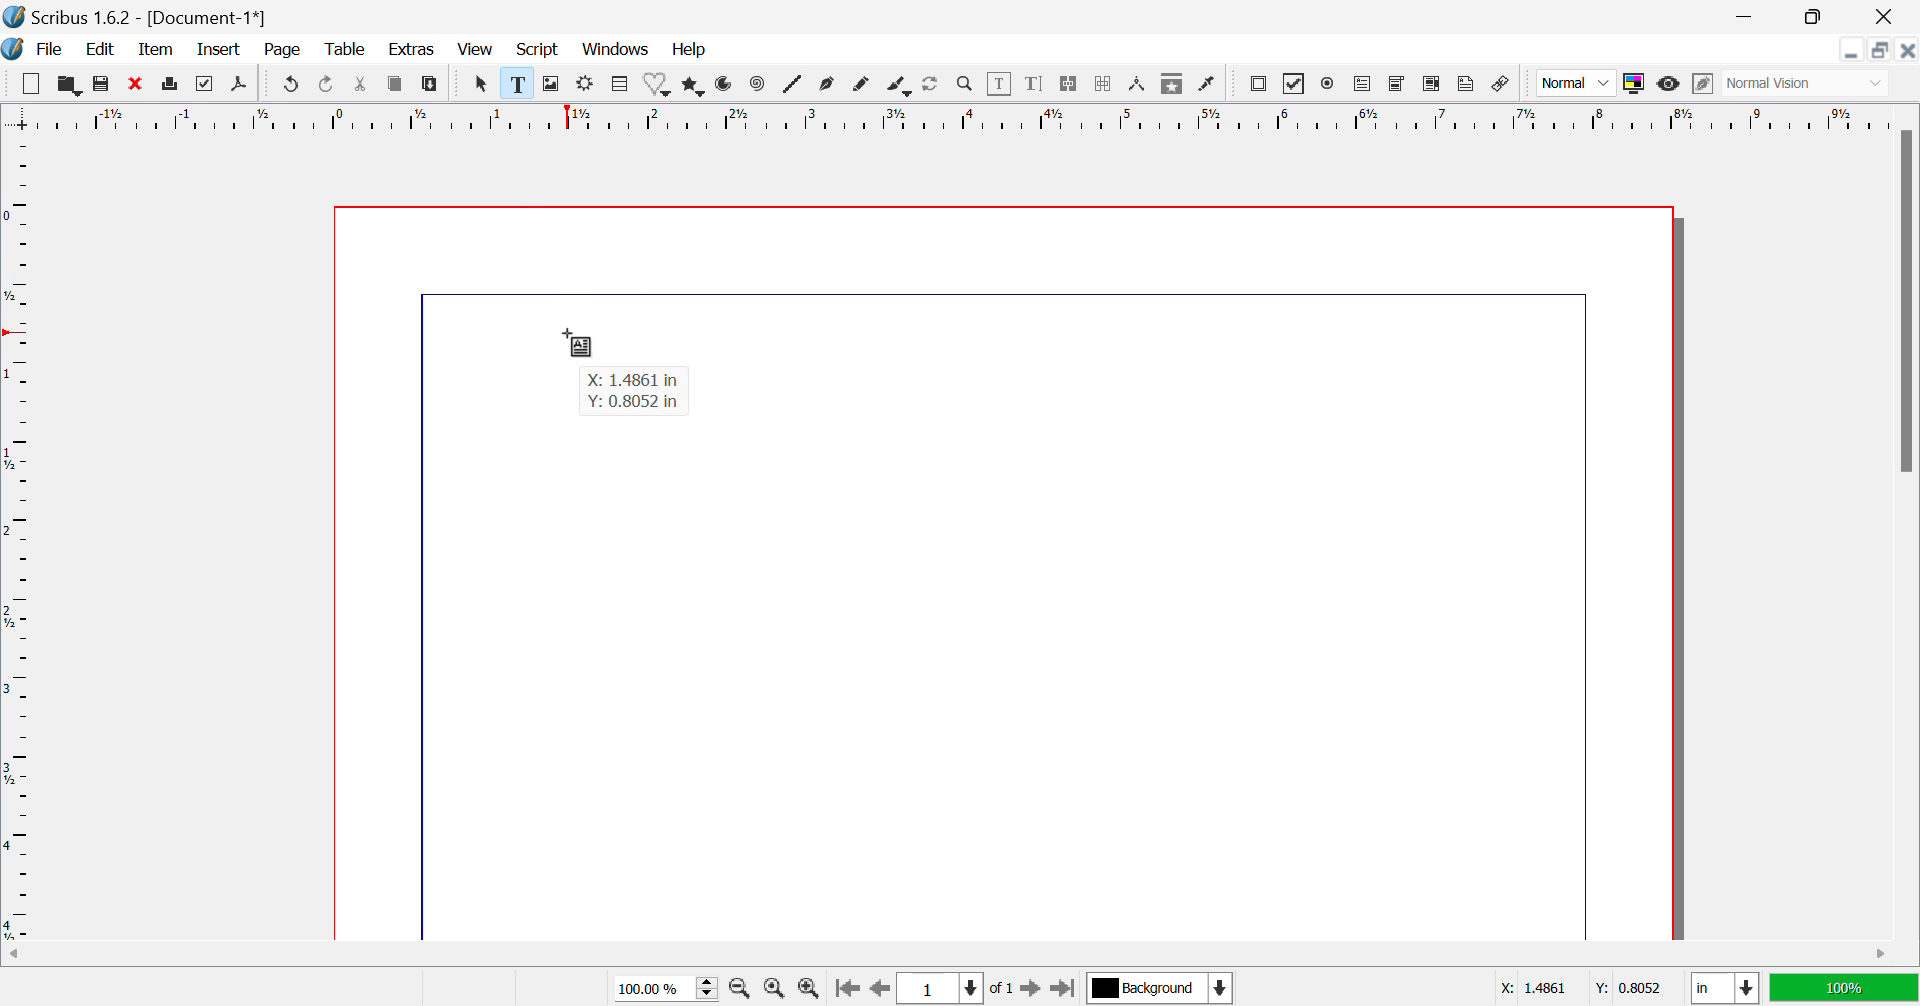 The height and width of the screenshot is (1006, 1920). I want to click on Edit Text with Story Editor, so click(1036, 86).